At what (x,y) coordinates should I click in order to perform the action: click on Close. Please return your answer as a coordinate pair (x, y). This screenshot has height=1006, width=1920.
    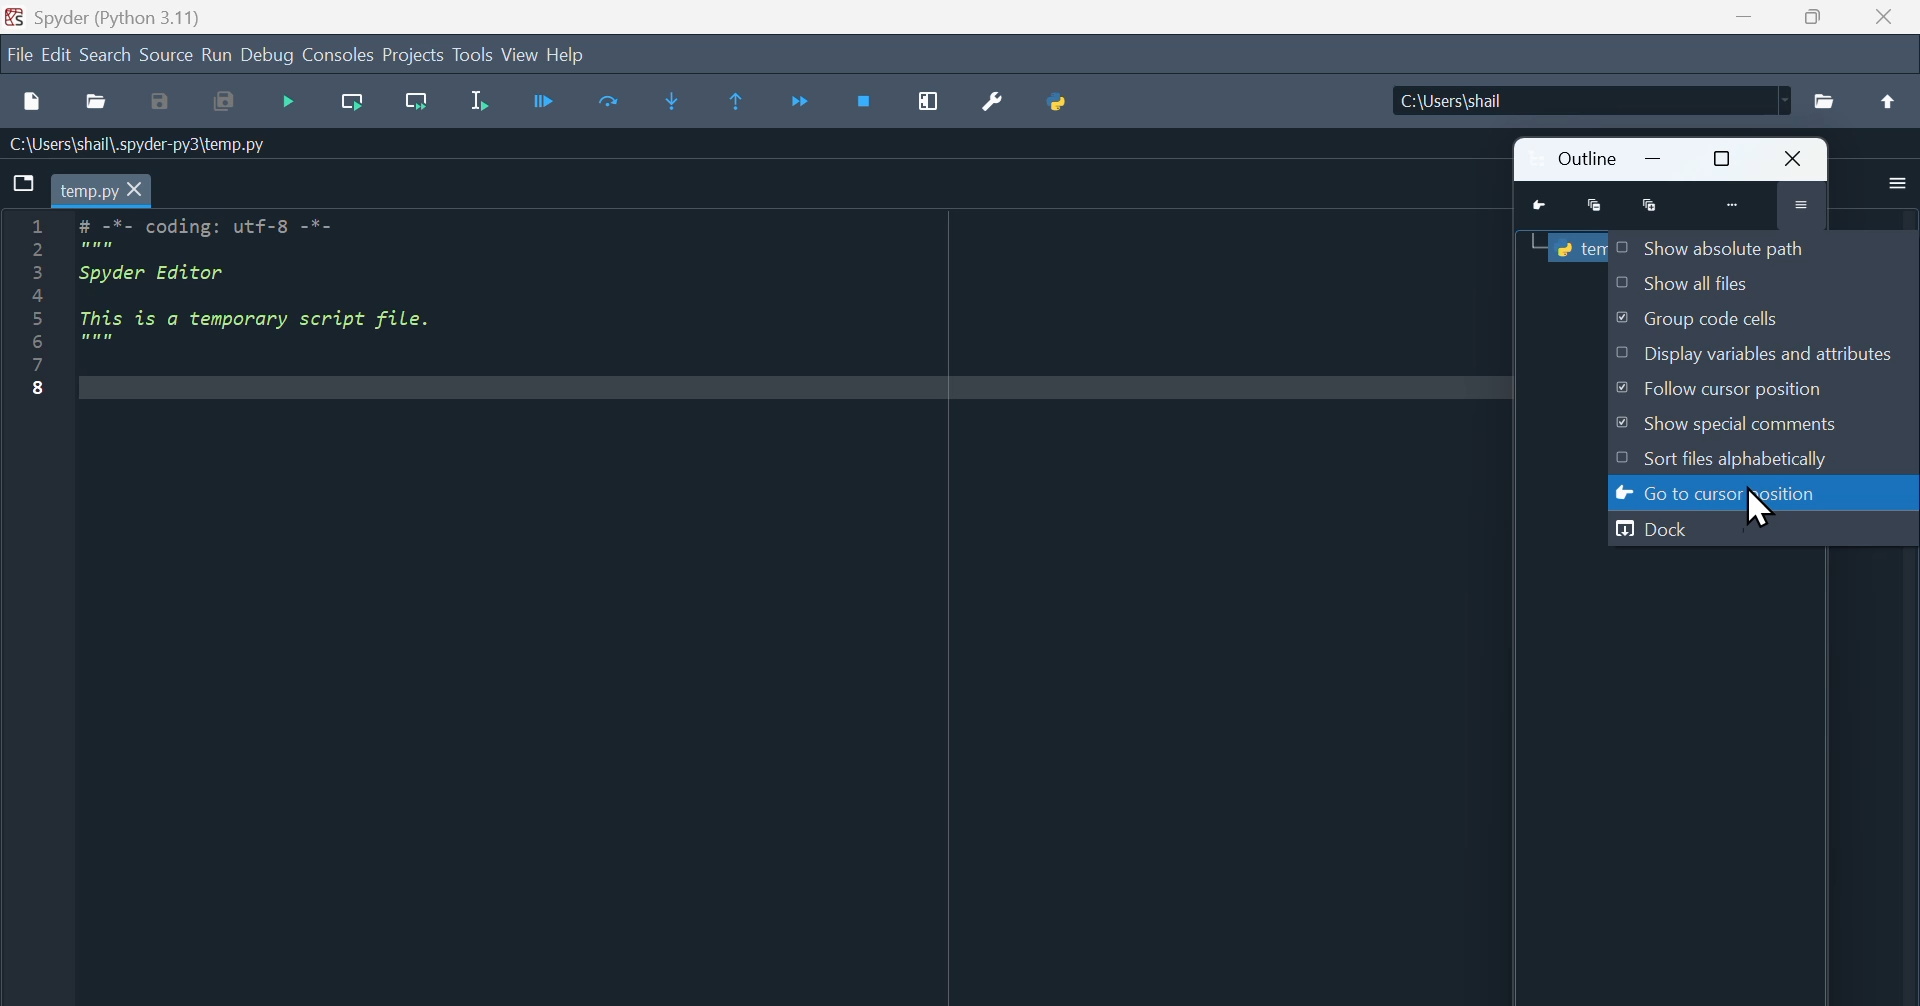
    Looking at the image, I should click on (1798, 158).